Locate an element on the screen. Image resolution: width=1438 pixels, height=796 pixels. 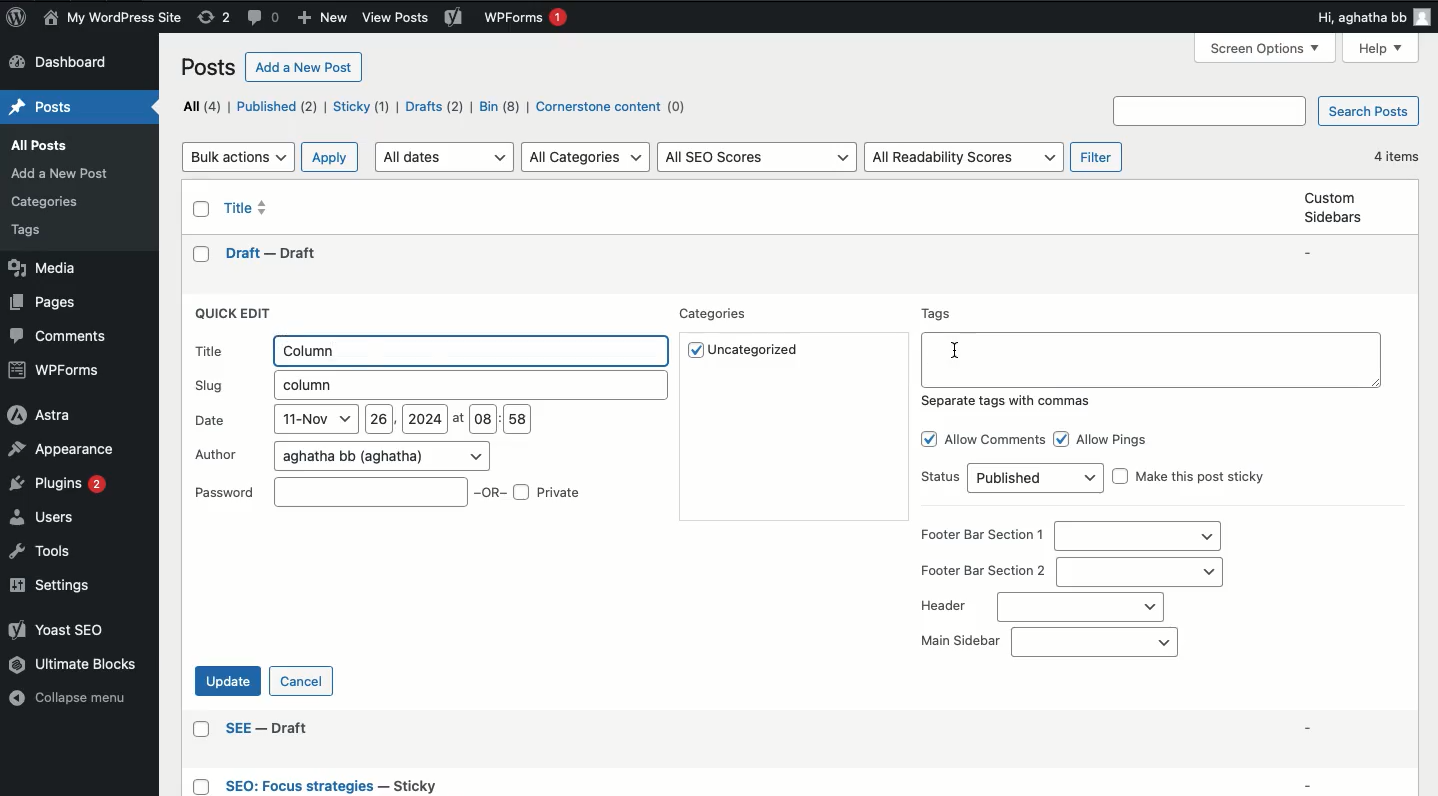
Logo is located at coordinates (14, 18).